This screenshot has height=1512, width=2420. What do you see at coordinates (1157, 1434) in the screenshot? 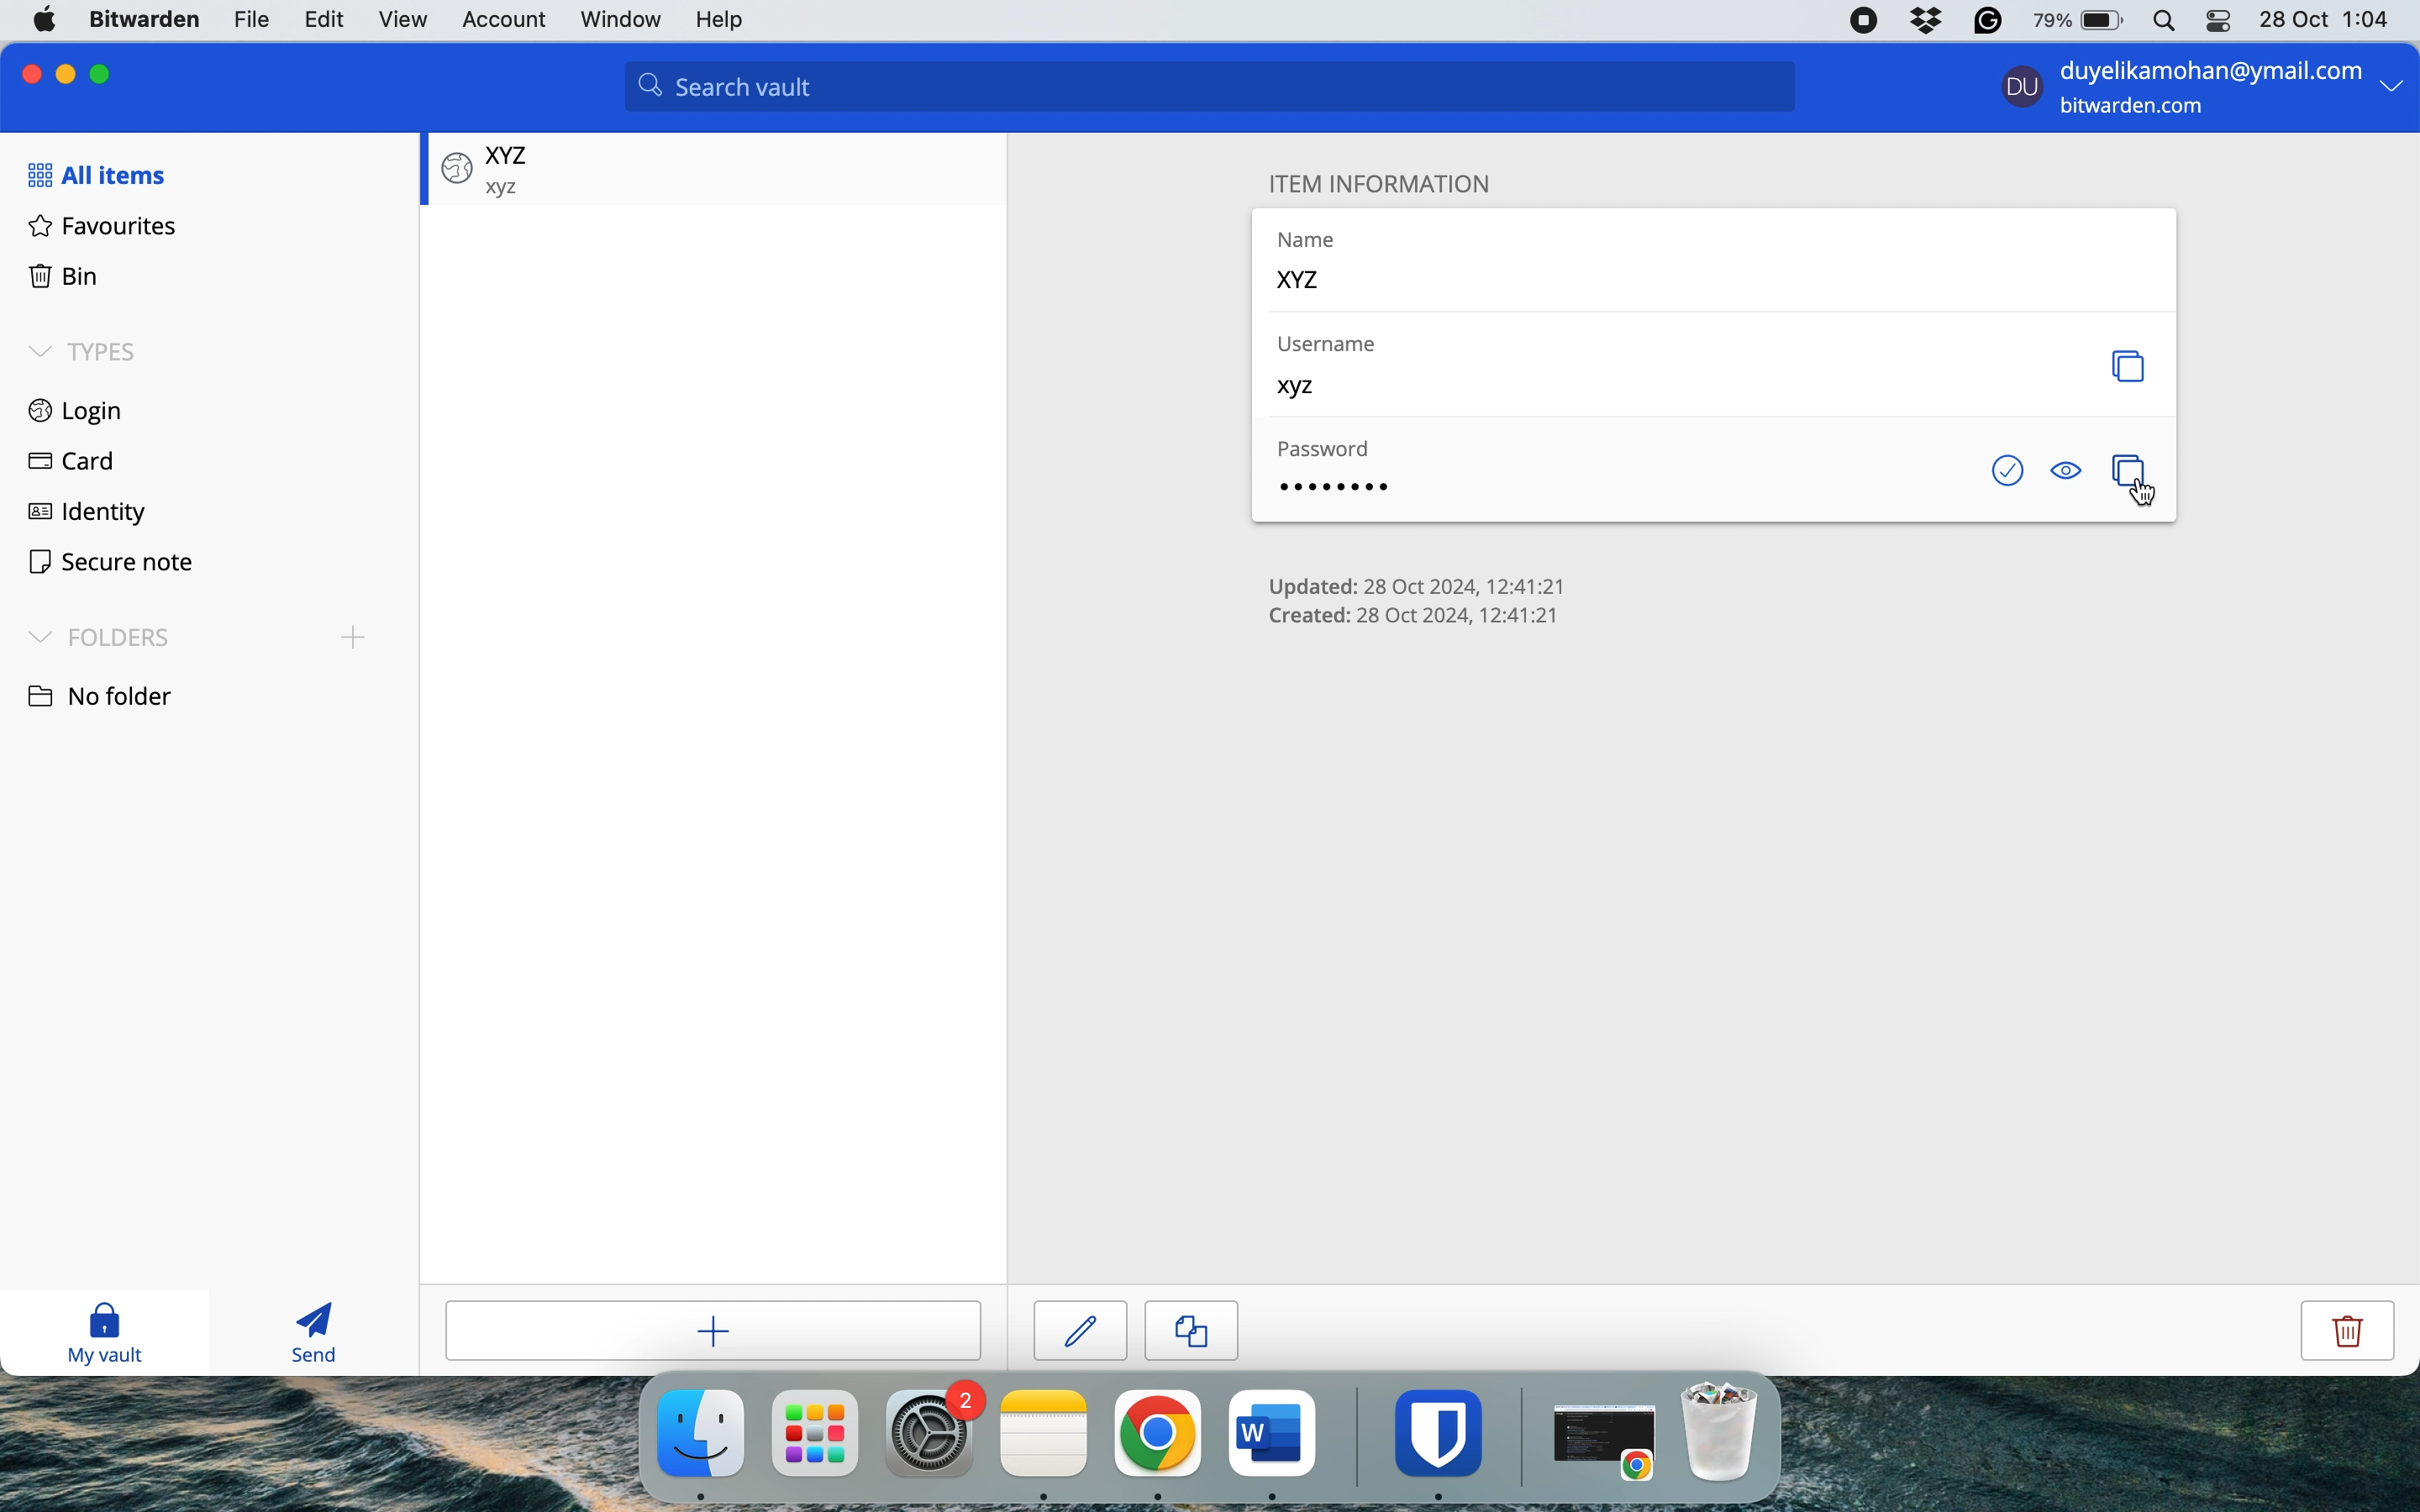
I see `chrome` at bounding box center [1157, 1434].